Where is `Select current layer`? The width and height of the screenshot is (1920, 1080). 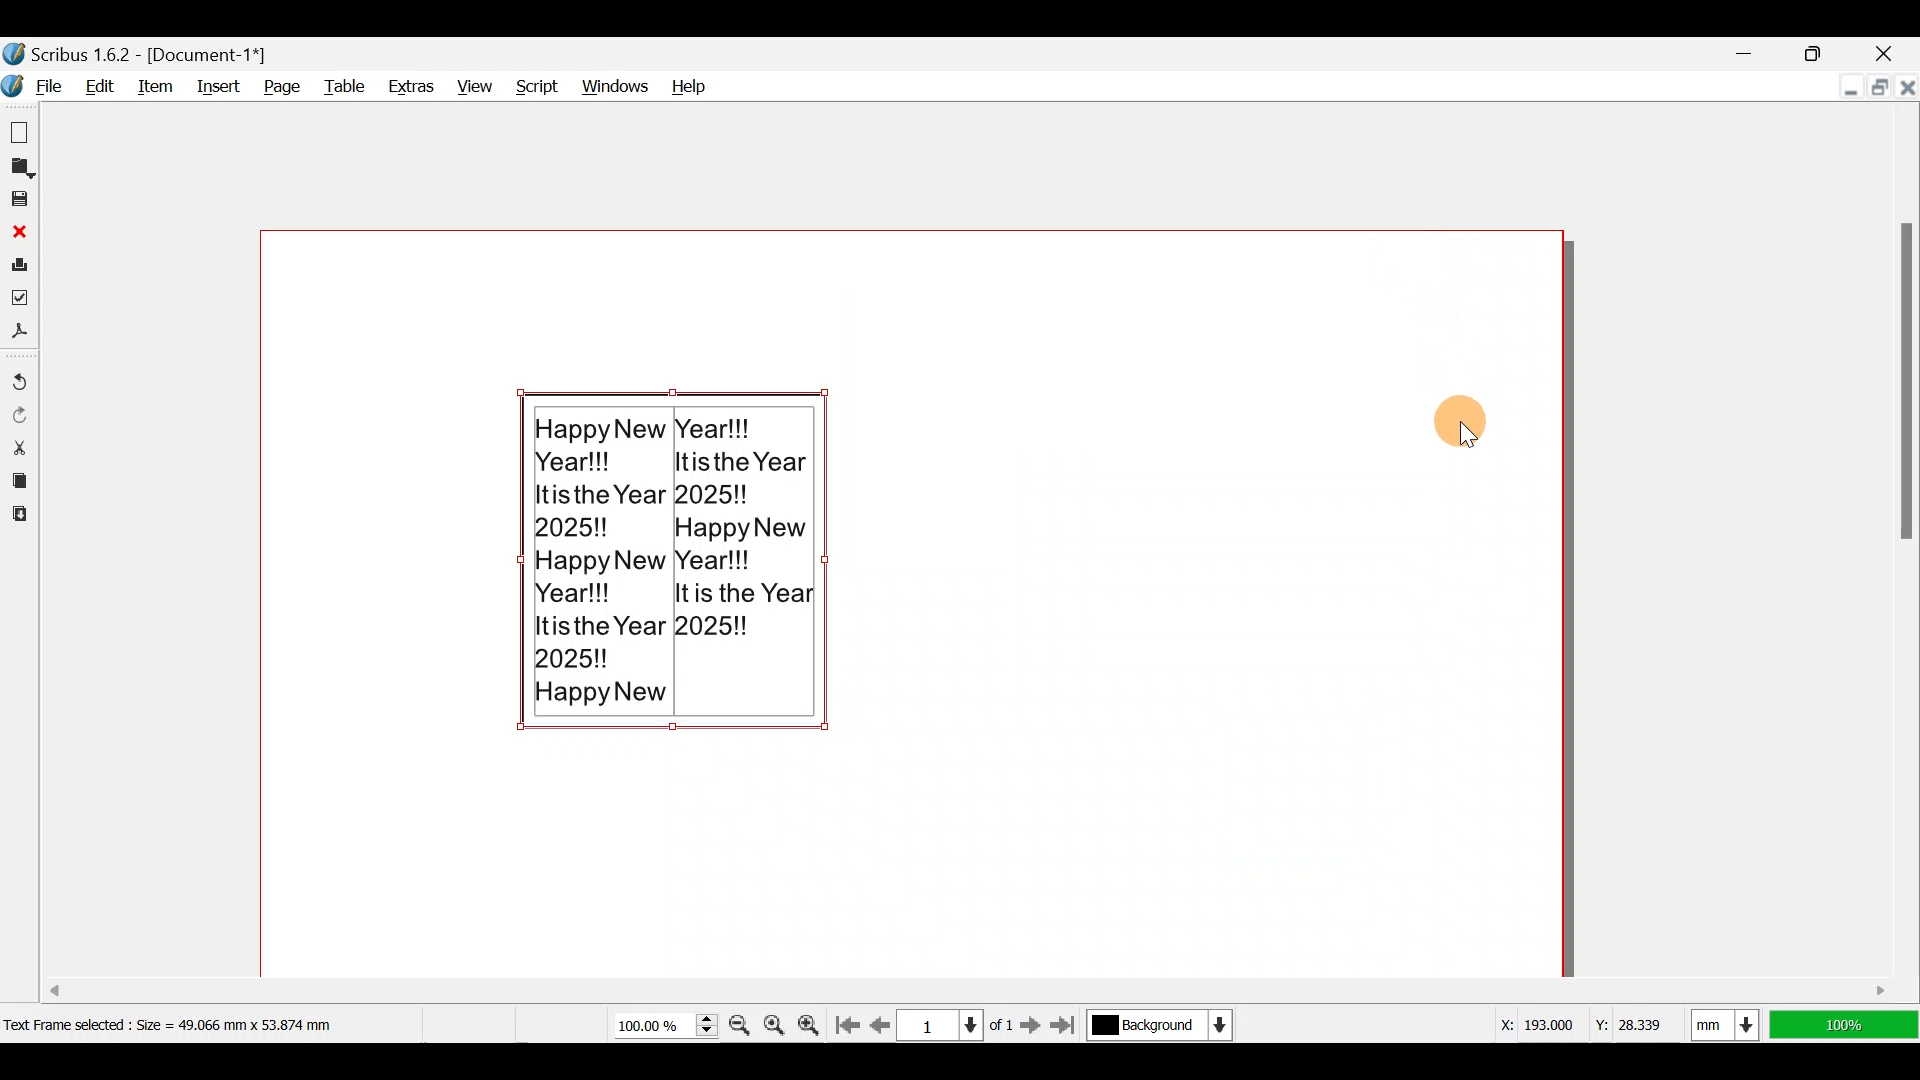
Select current layer is located at coordinates (1158, 1026).